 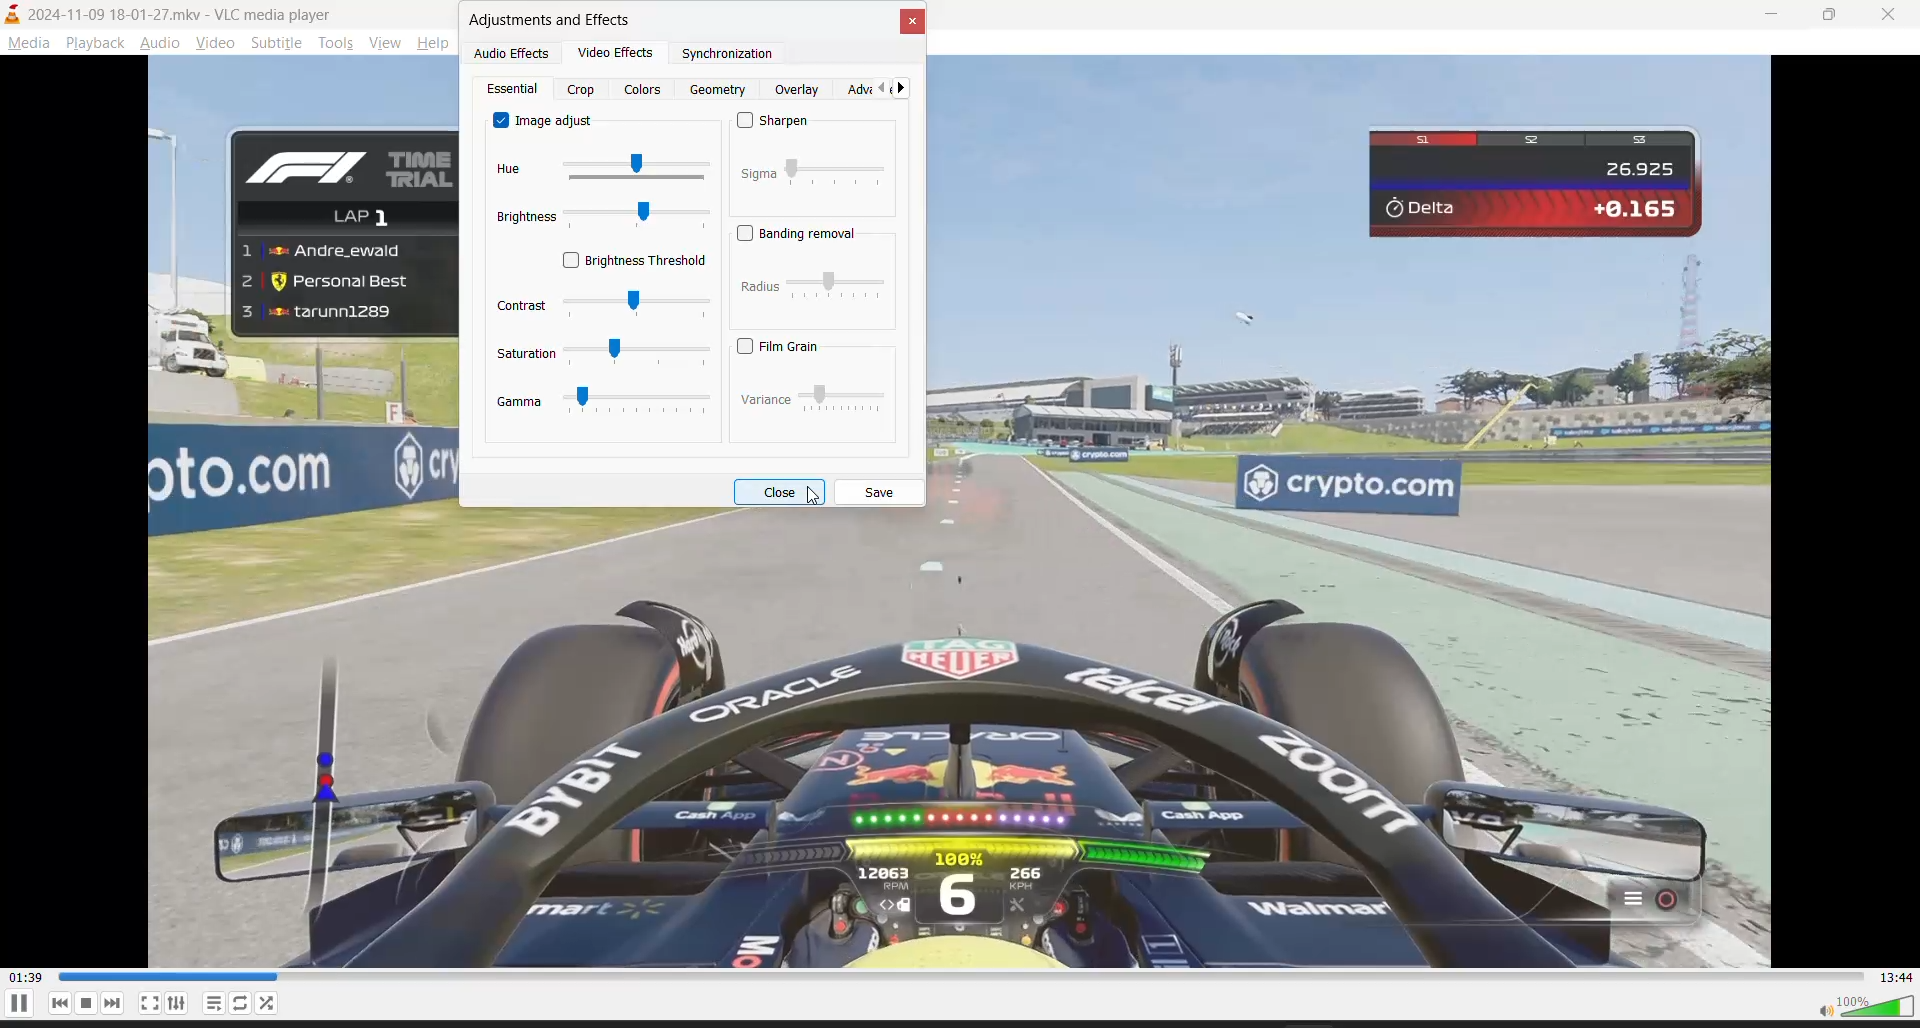 I want to click on maximize, so click(x=1831, y=13).